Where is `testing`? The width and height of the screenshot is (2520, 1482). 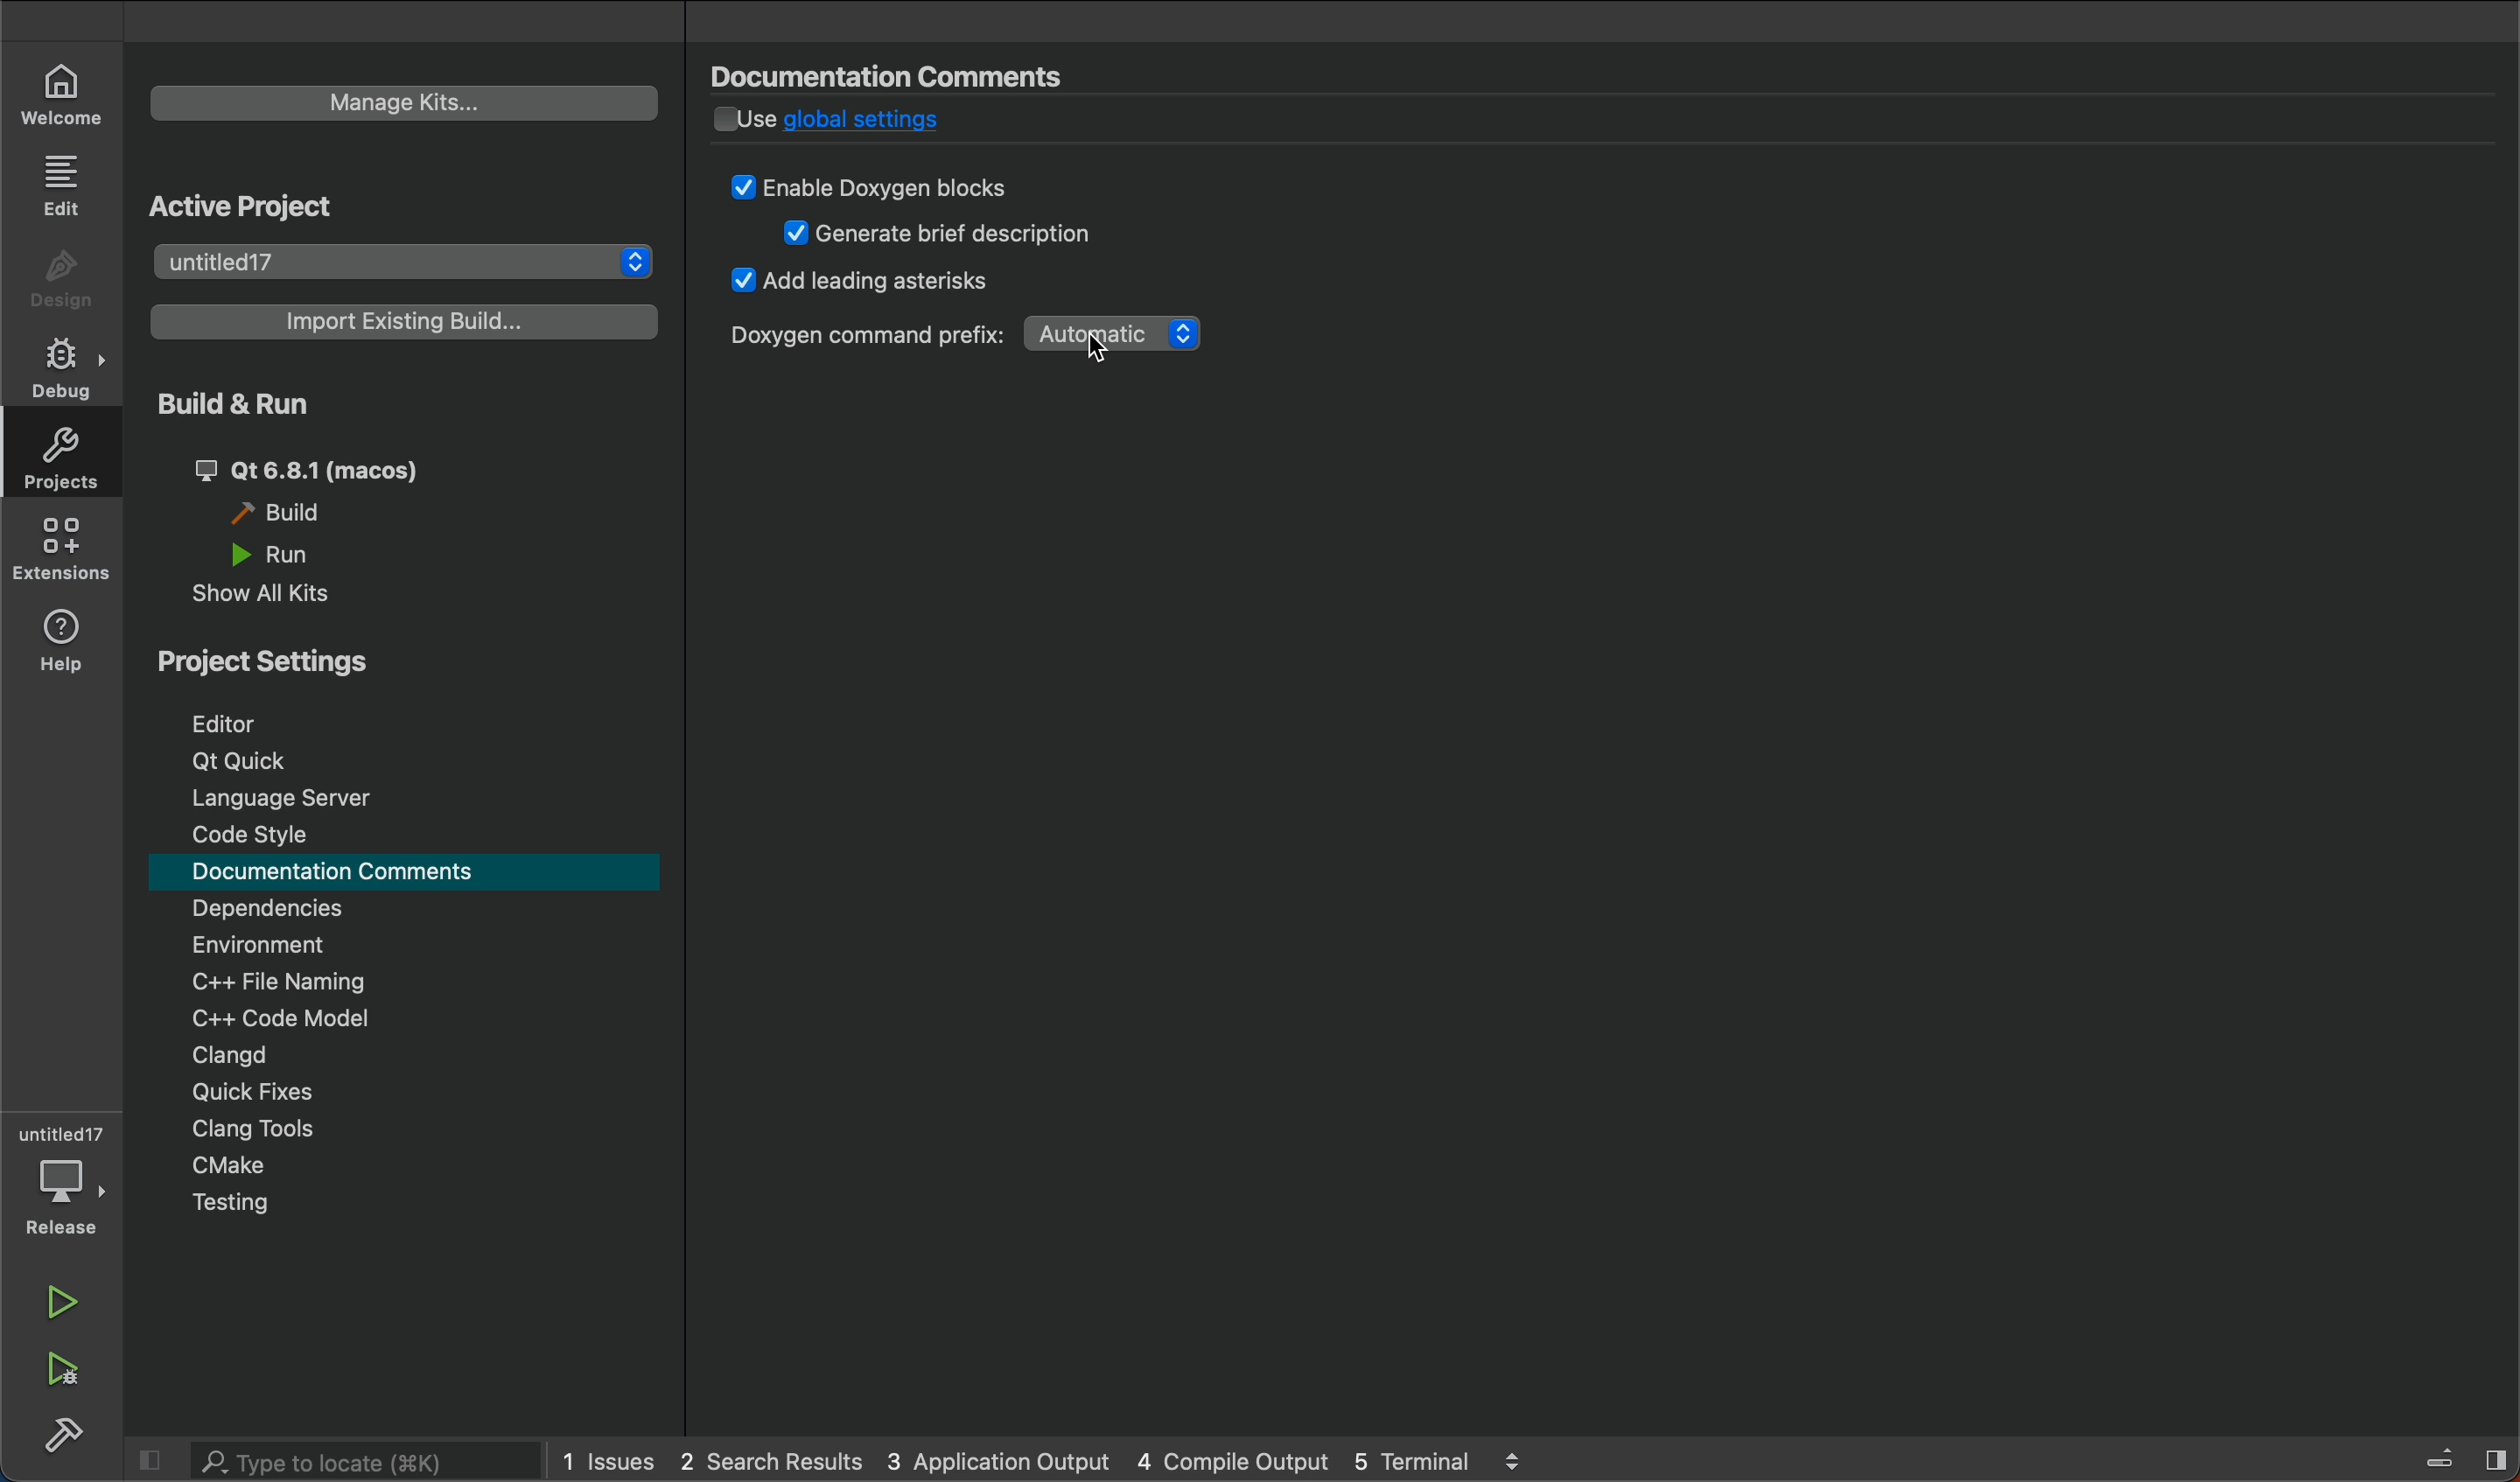 testing is located at coordinates (232, 1203).